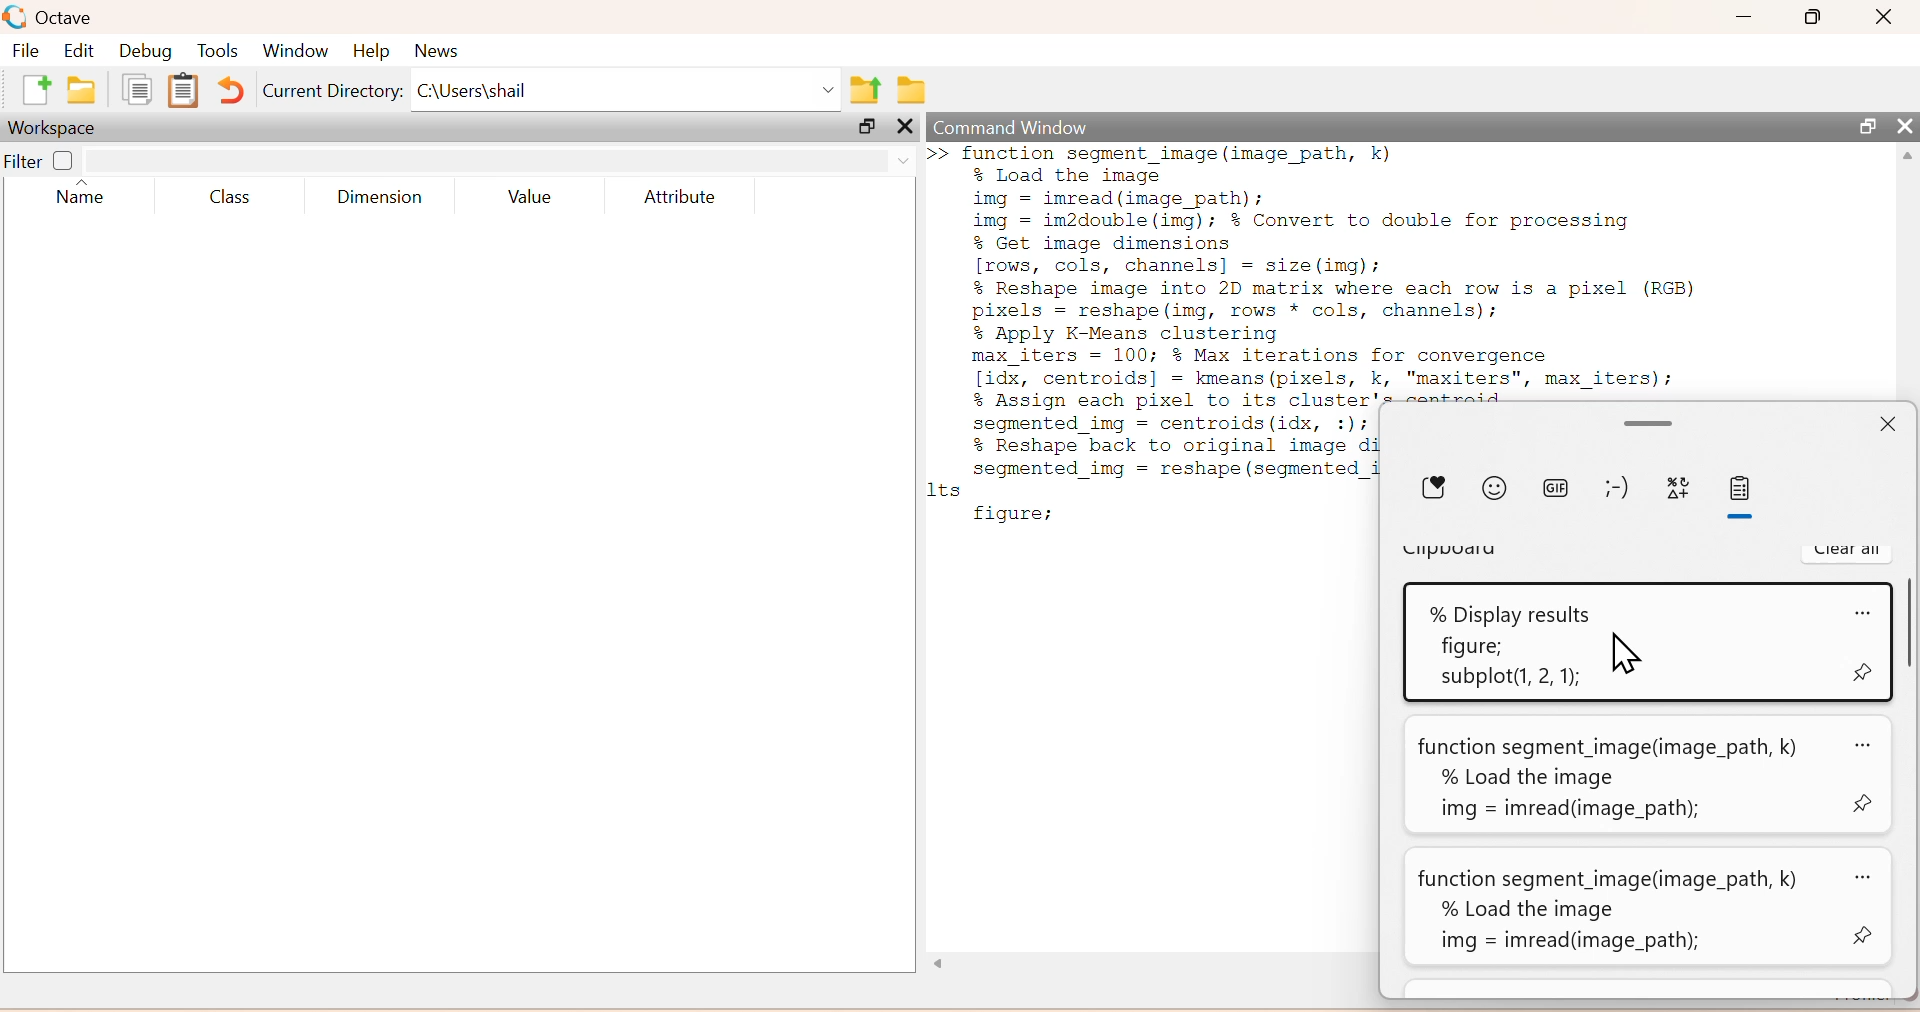 The image size is (1920, 1012). What do you see at coordinates (1816, 17) in the screenshot?
I see `Maximize` at bounding box center [1816, 17].